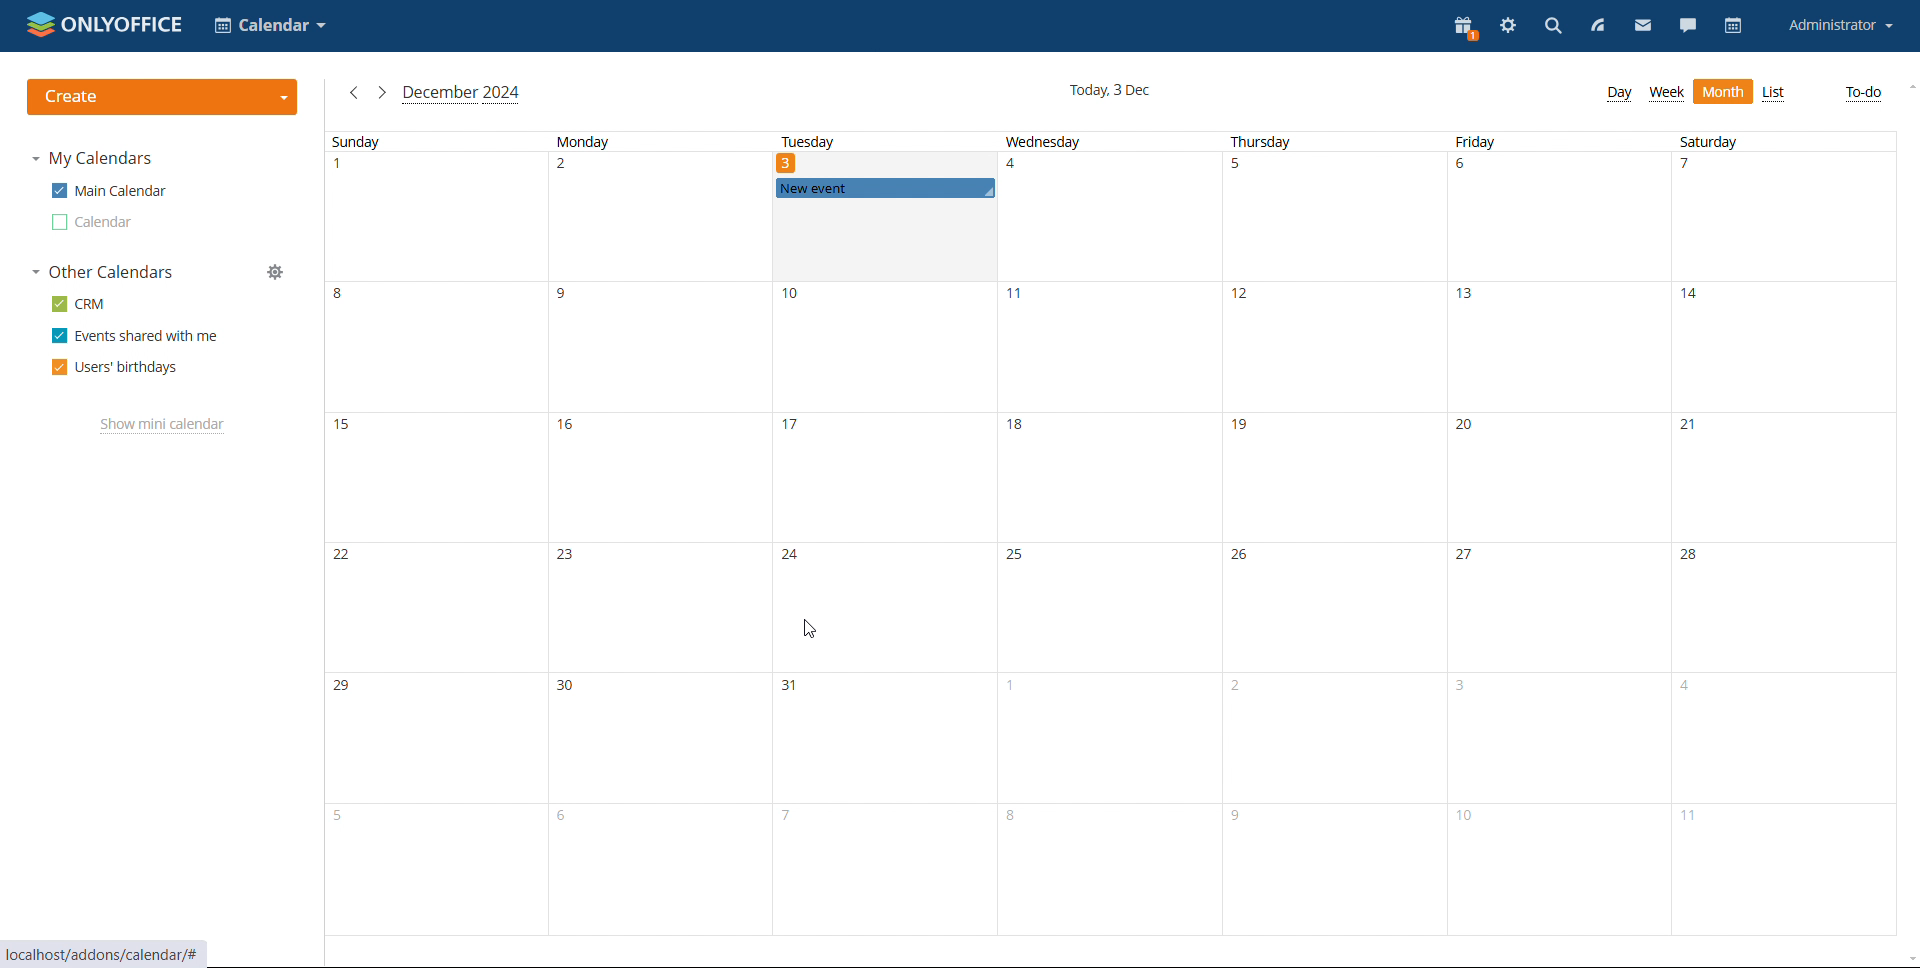 The image size is (1920, 968). I want to click on date, so click(1336, 479).